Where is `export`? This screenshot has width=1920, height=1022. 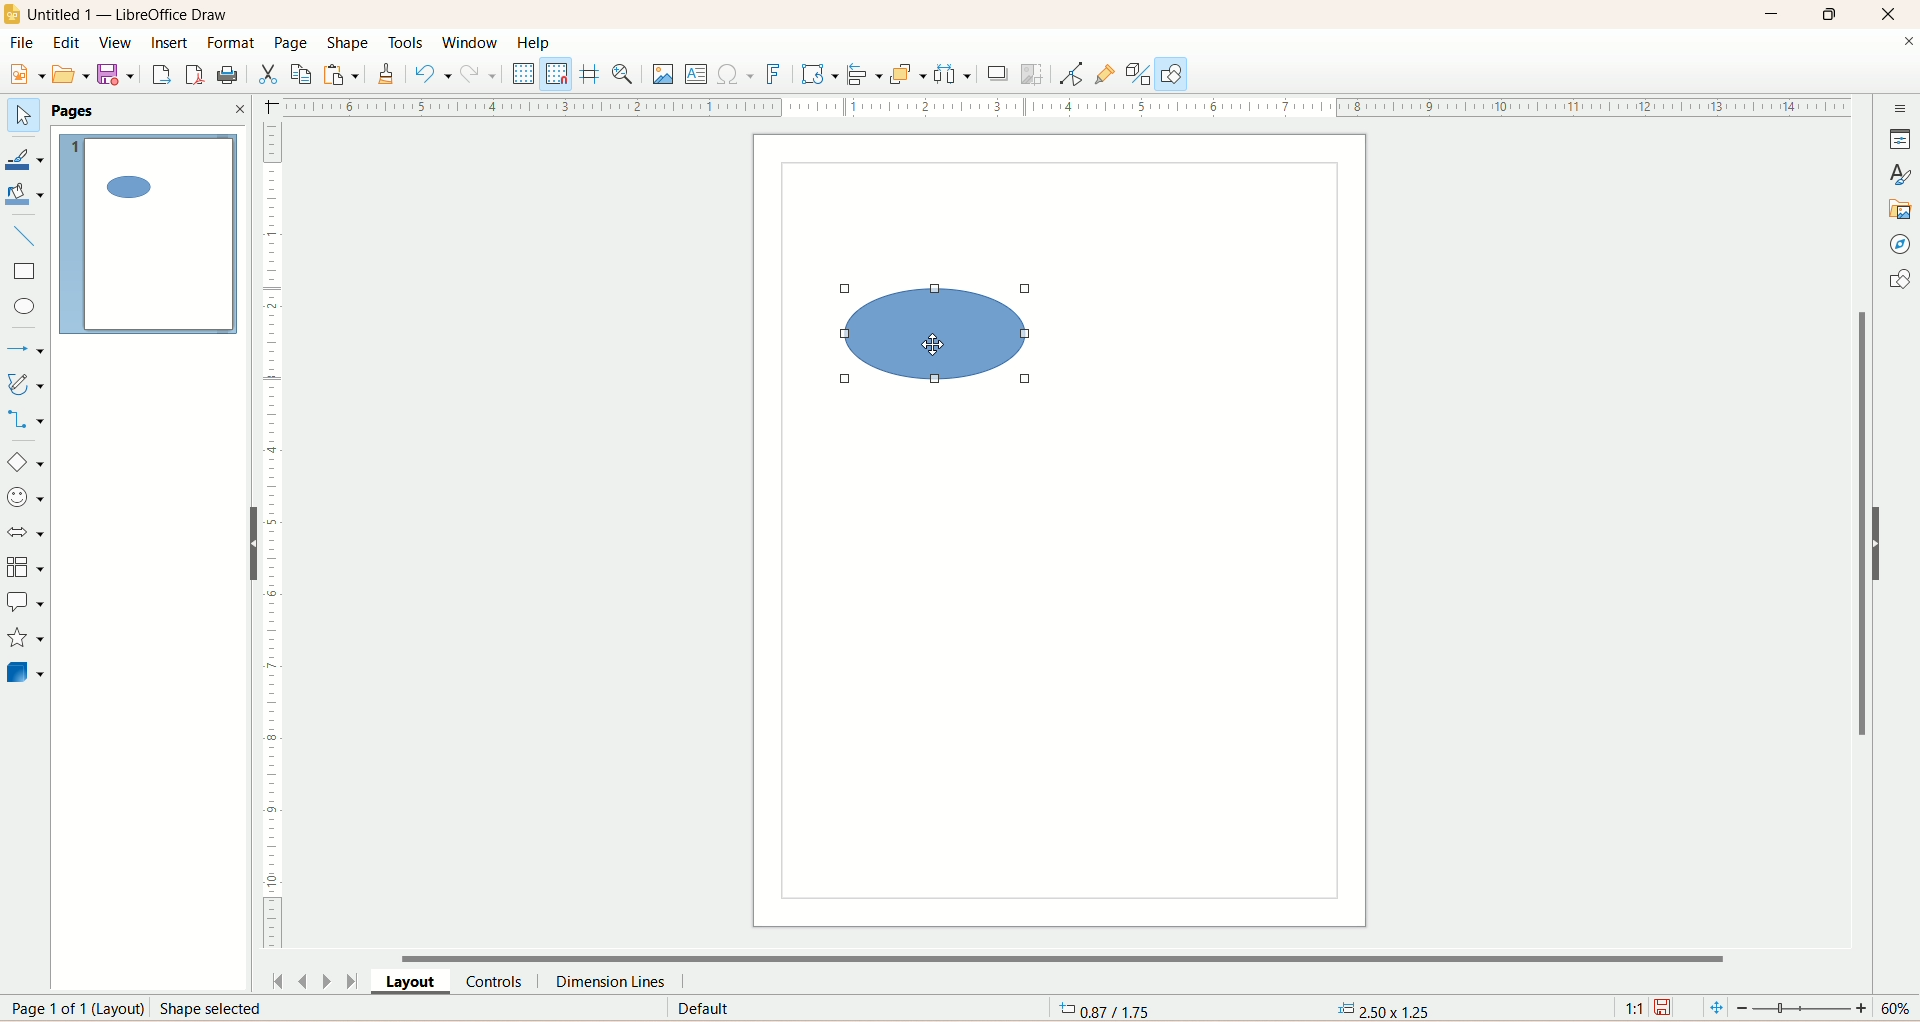
export is located at coordinates (163, 70).